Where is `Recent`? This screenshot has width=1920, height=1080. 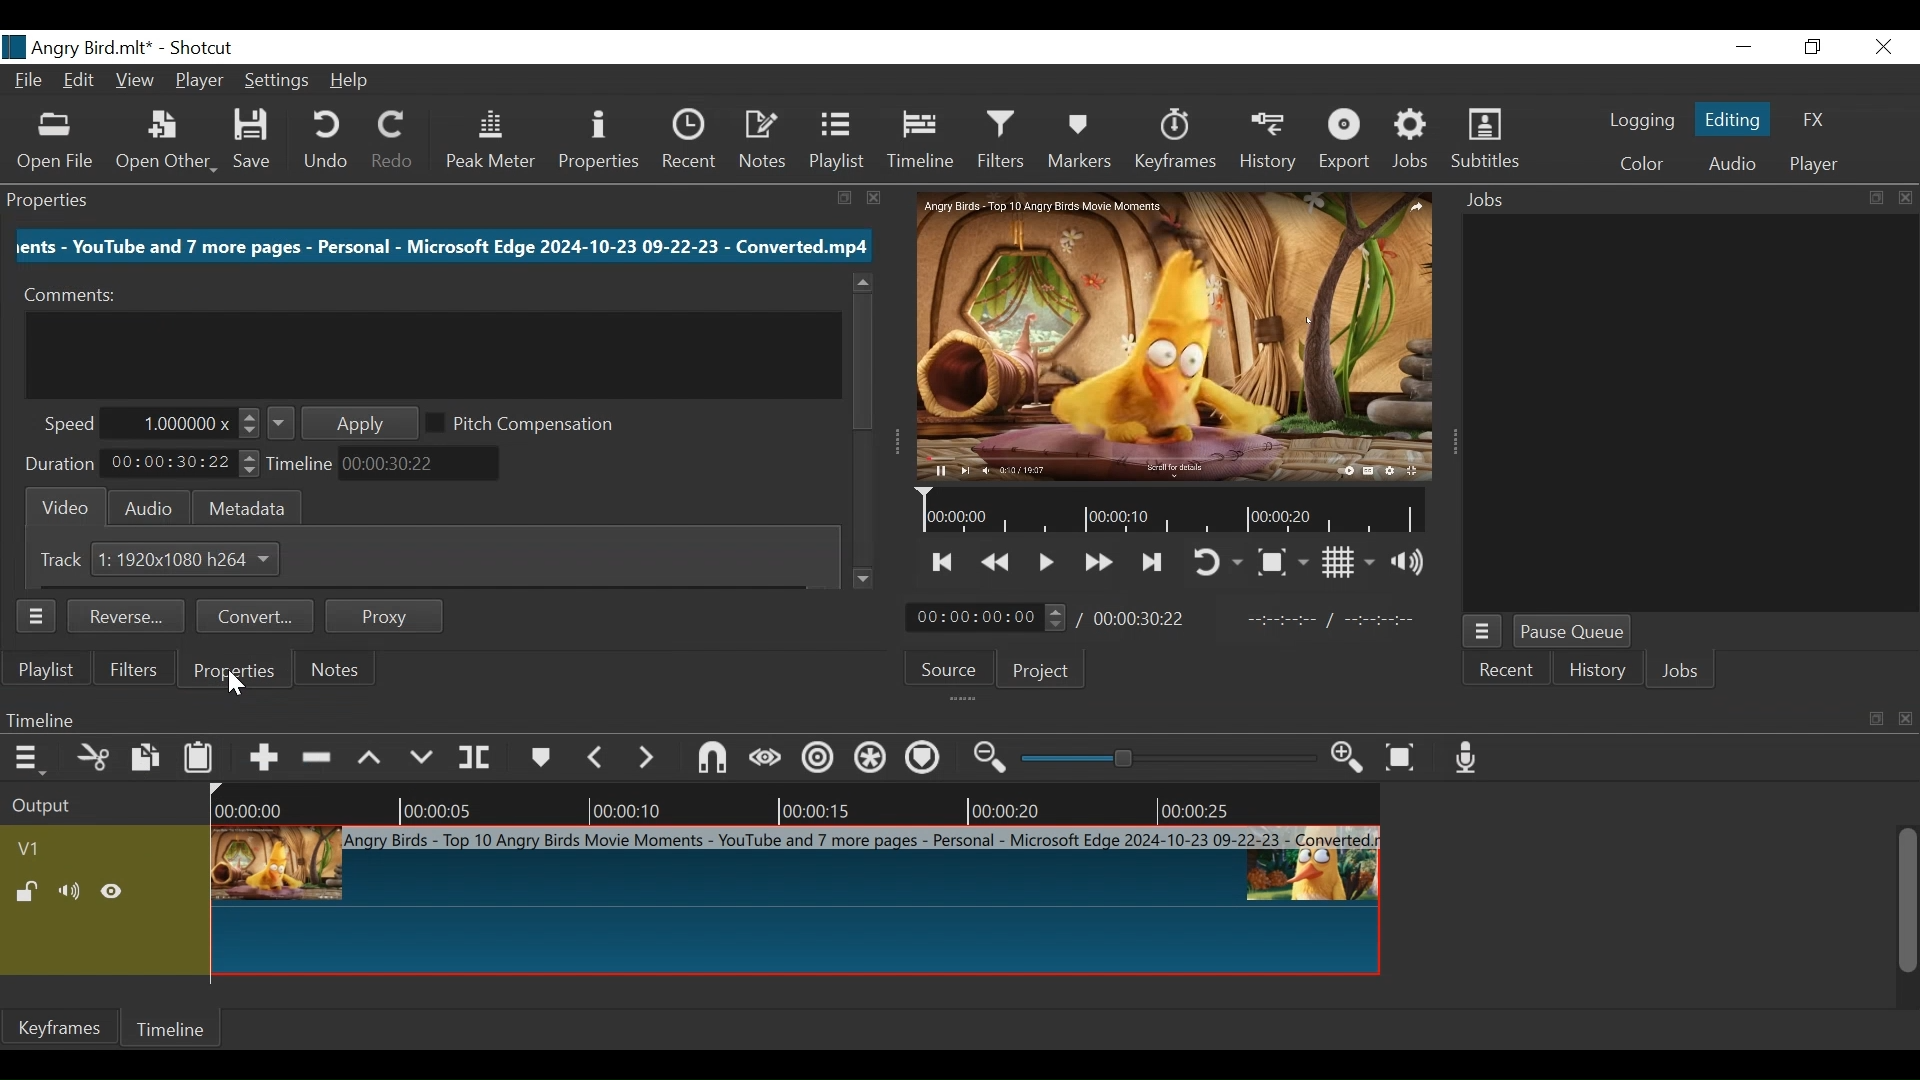 Recent is located at coordinates (1507, 669).